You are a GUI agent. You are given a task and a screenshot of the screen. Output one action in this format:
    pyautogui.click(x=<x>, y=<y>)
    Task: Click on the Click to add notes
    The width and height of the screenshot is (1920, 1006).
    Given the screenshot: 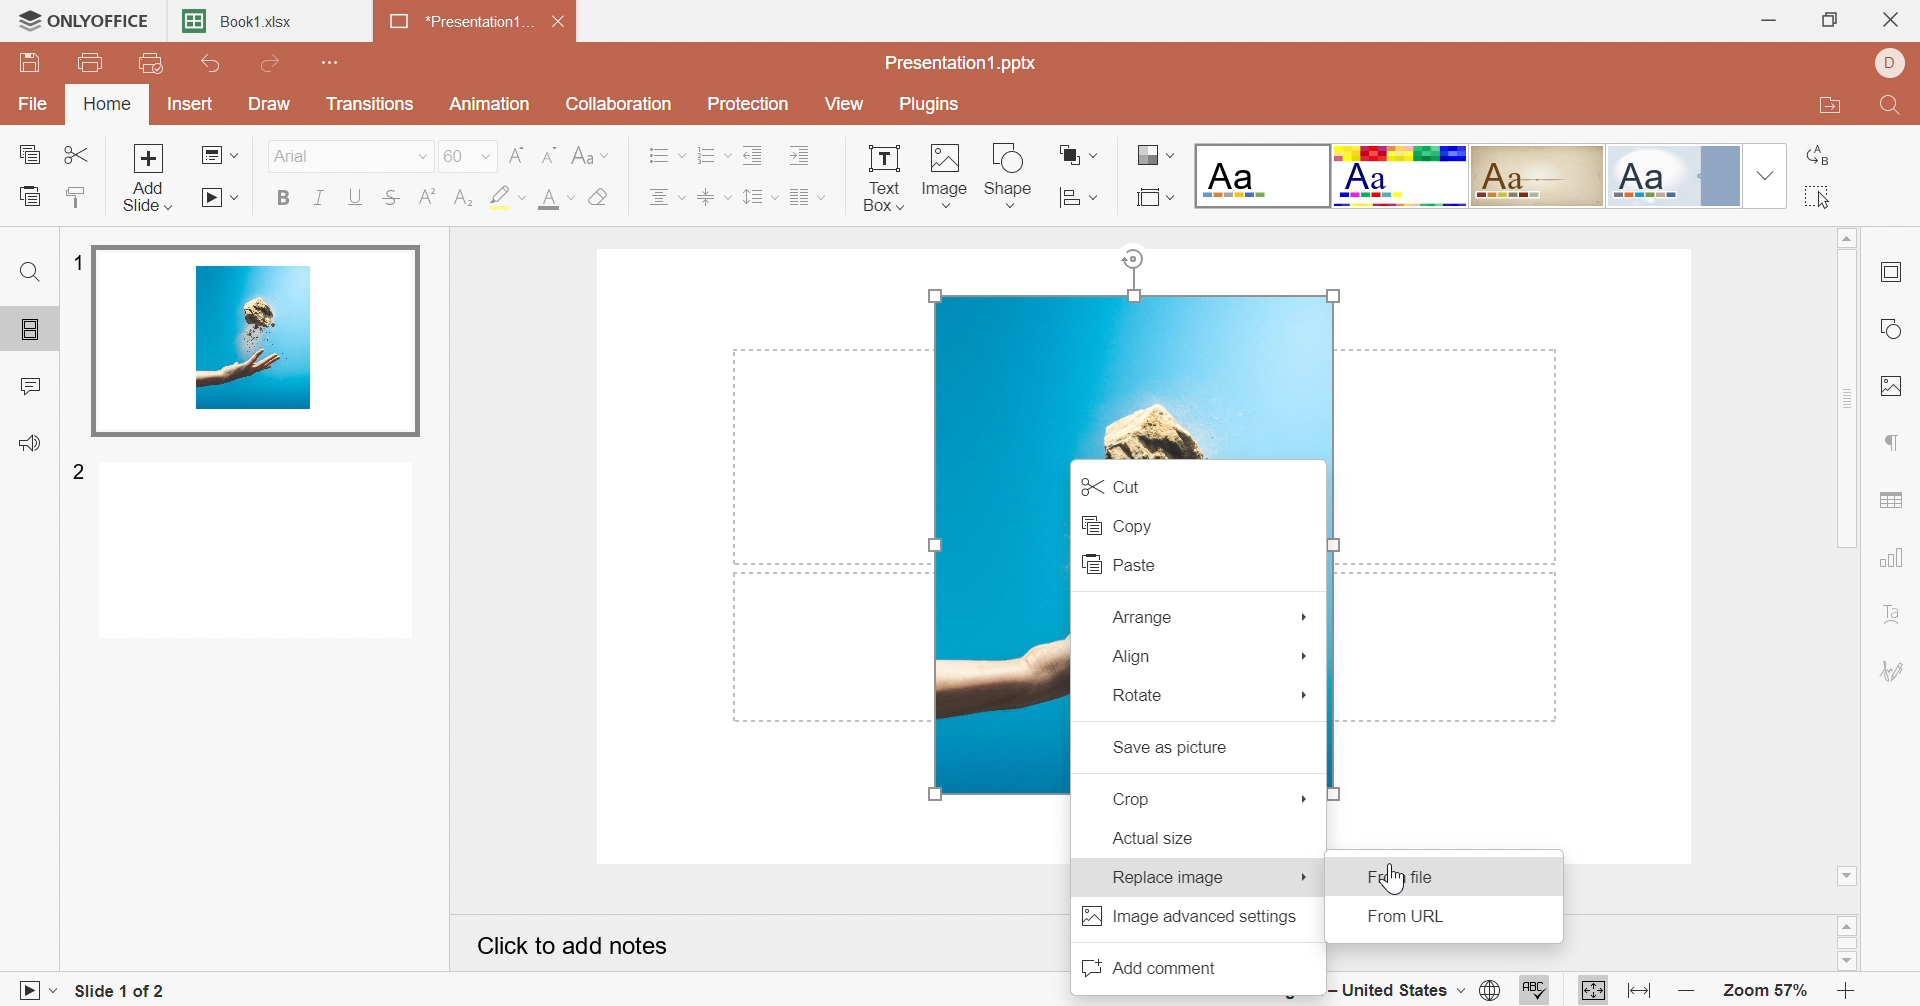 What is the action you would take?
    pyautogui.click(x=574, y=943)
    